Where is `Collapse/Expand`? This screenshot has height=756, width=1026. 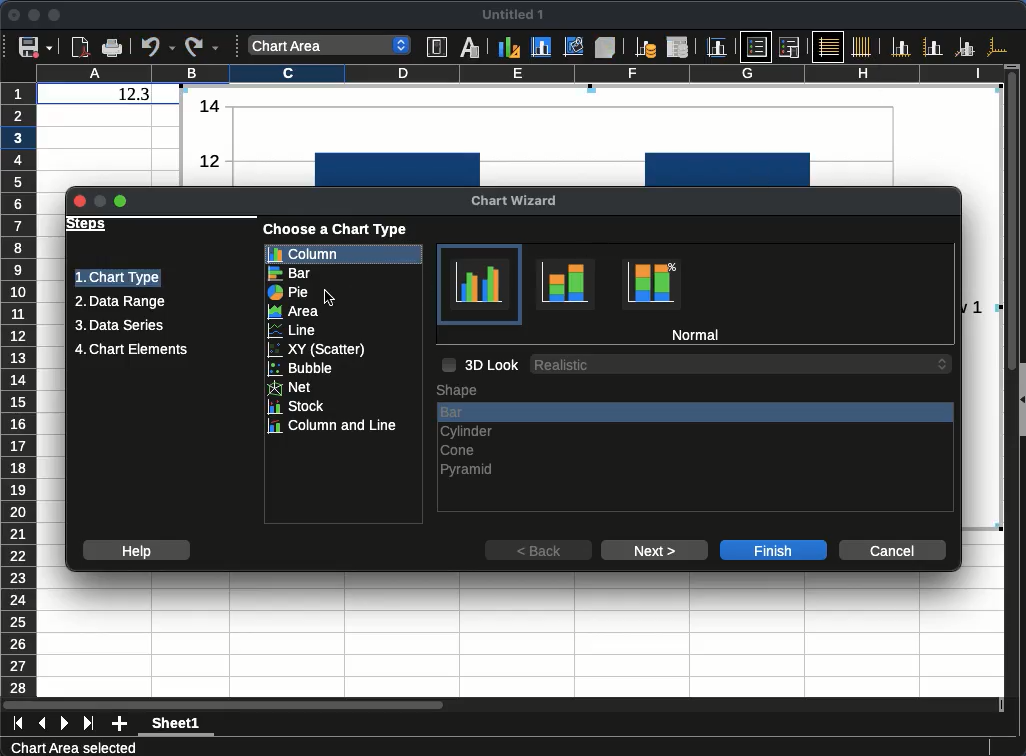 Collapse/Expand is located at coordinates (1023, 400).